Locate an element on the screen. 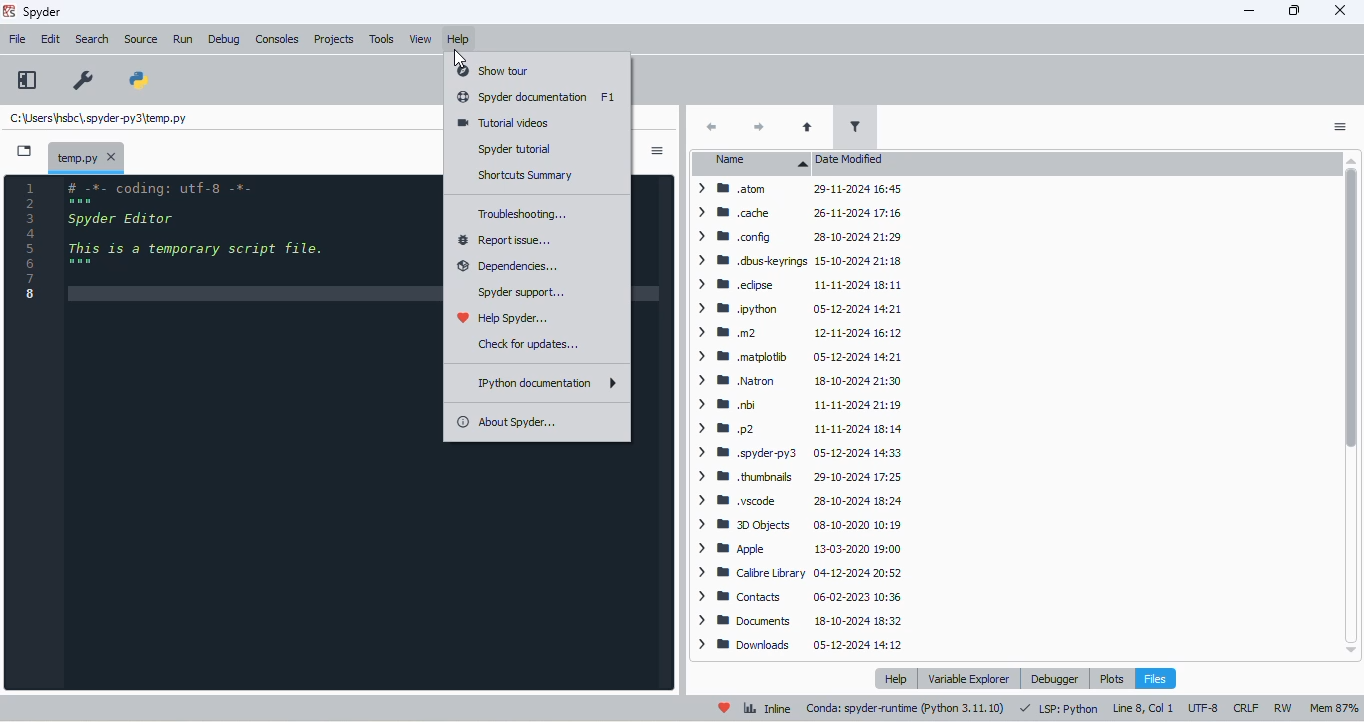 The image size is (1364, 722). tools is located at coordinates (383, 39).